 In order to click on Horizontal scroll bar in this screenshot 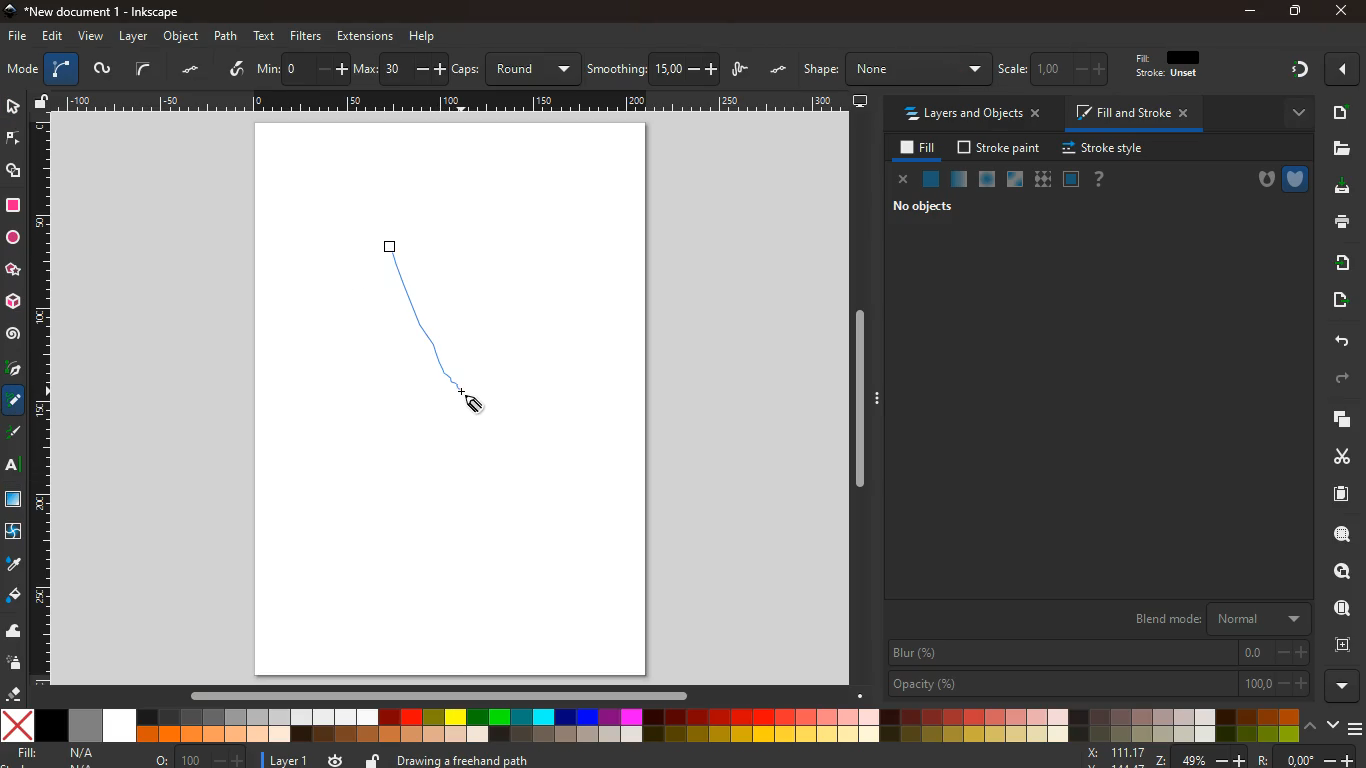, I will do `click(429, 695)`.